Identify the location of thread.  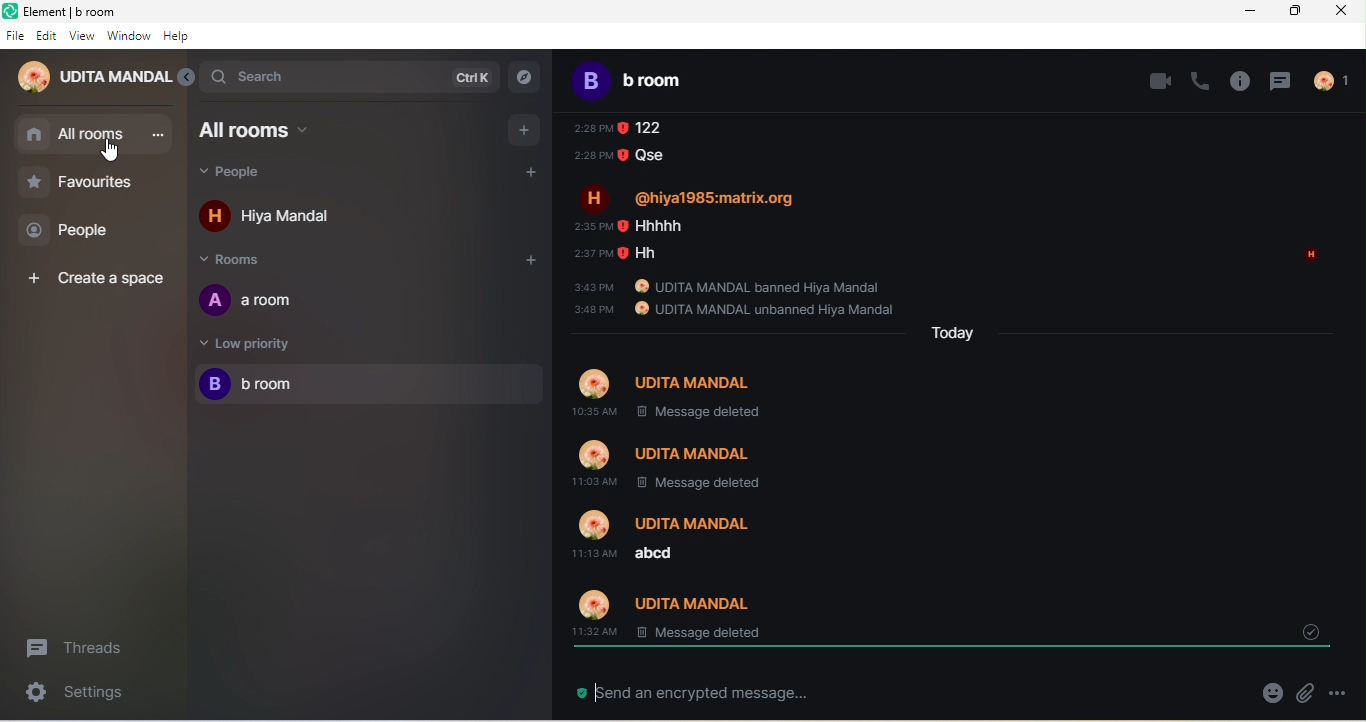
(1282, 81).